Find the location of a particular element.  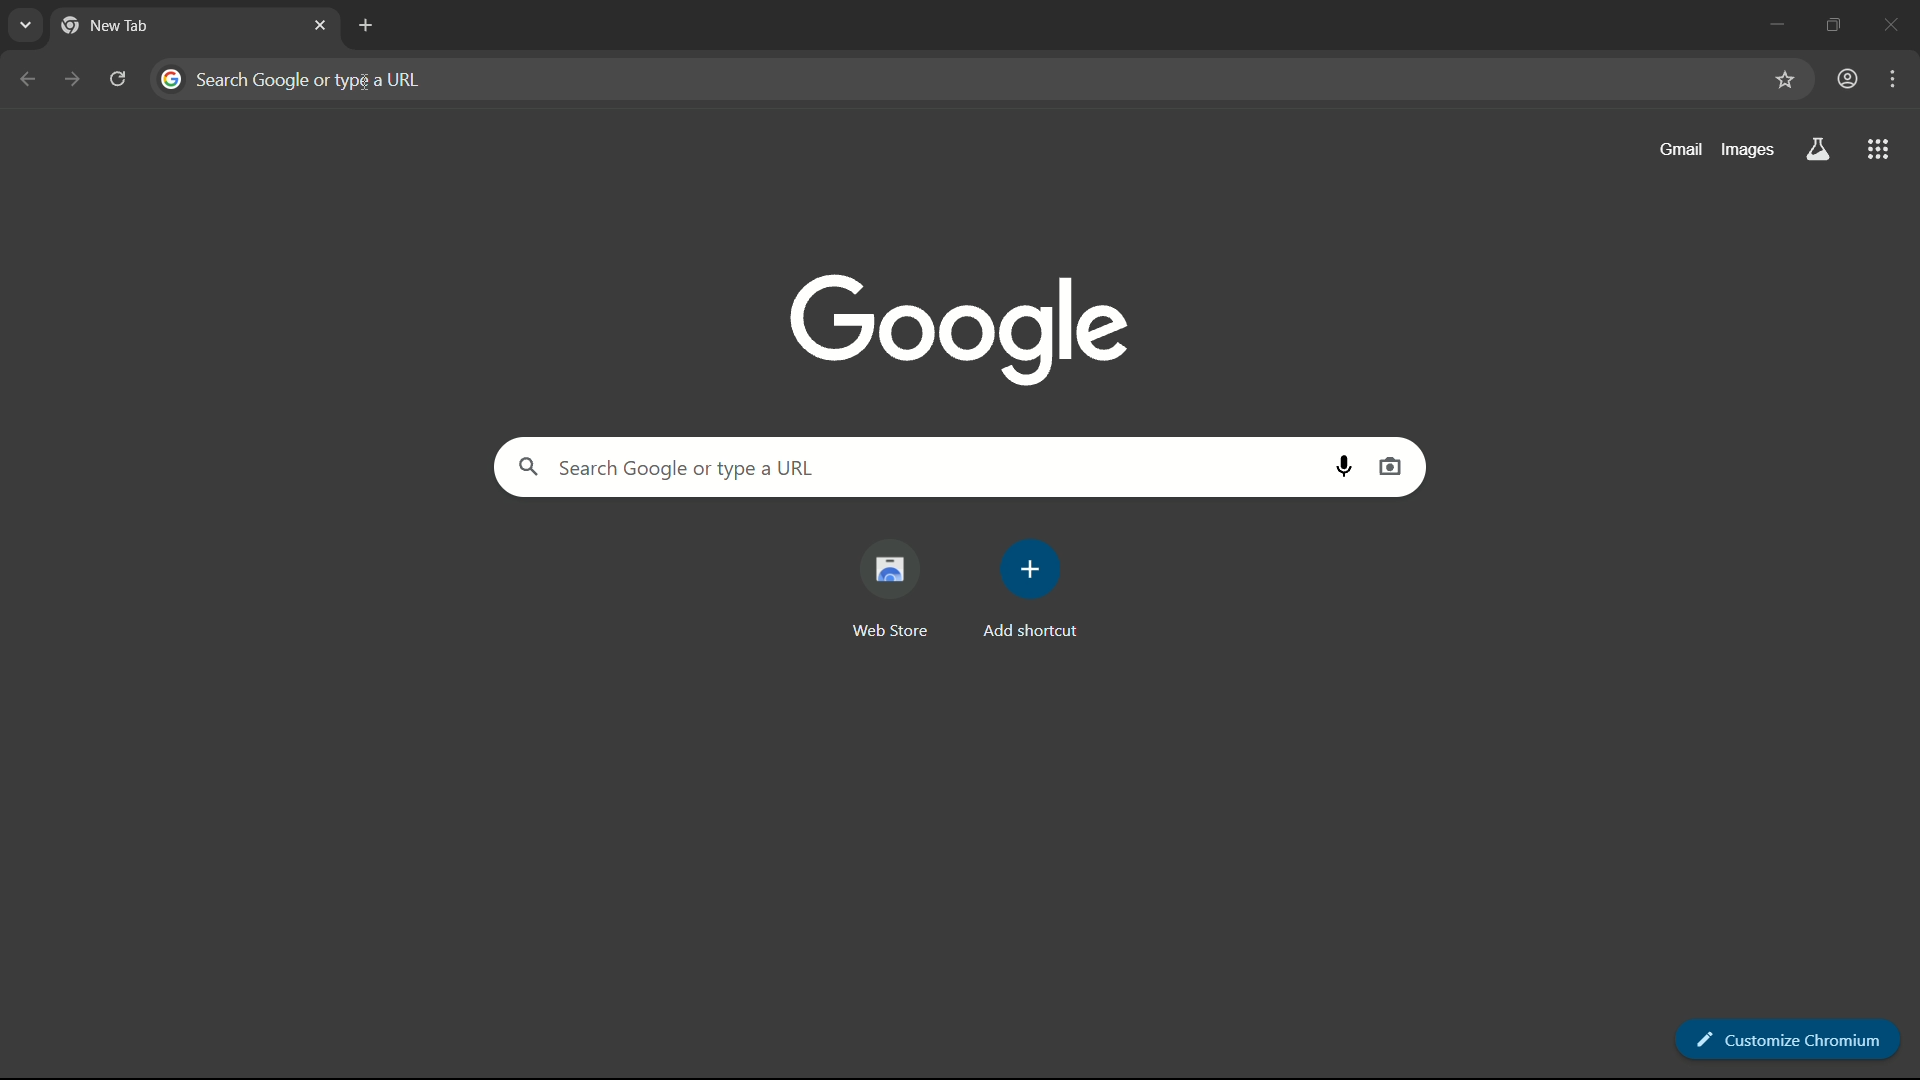

search by image is located at coordinates (1391, 467).